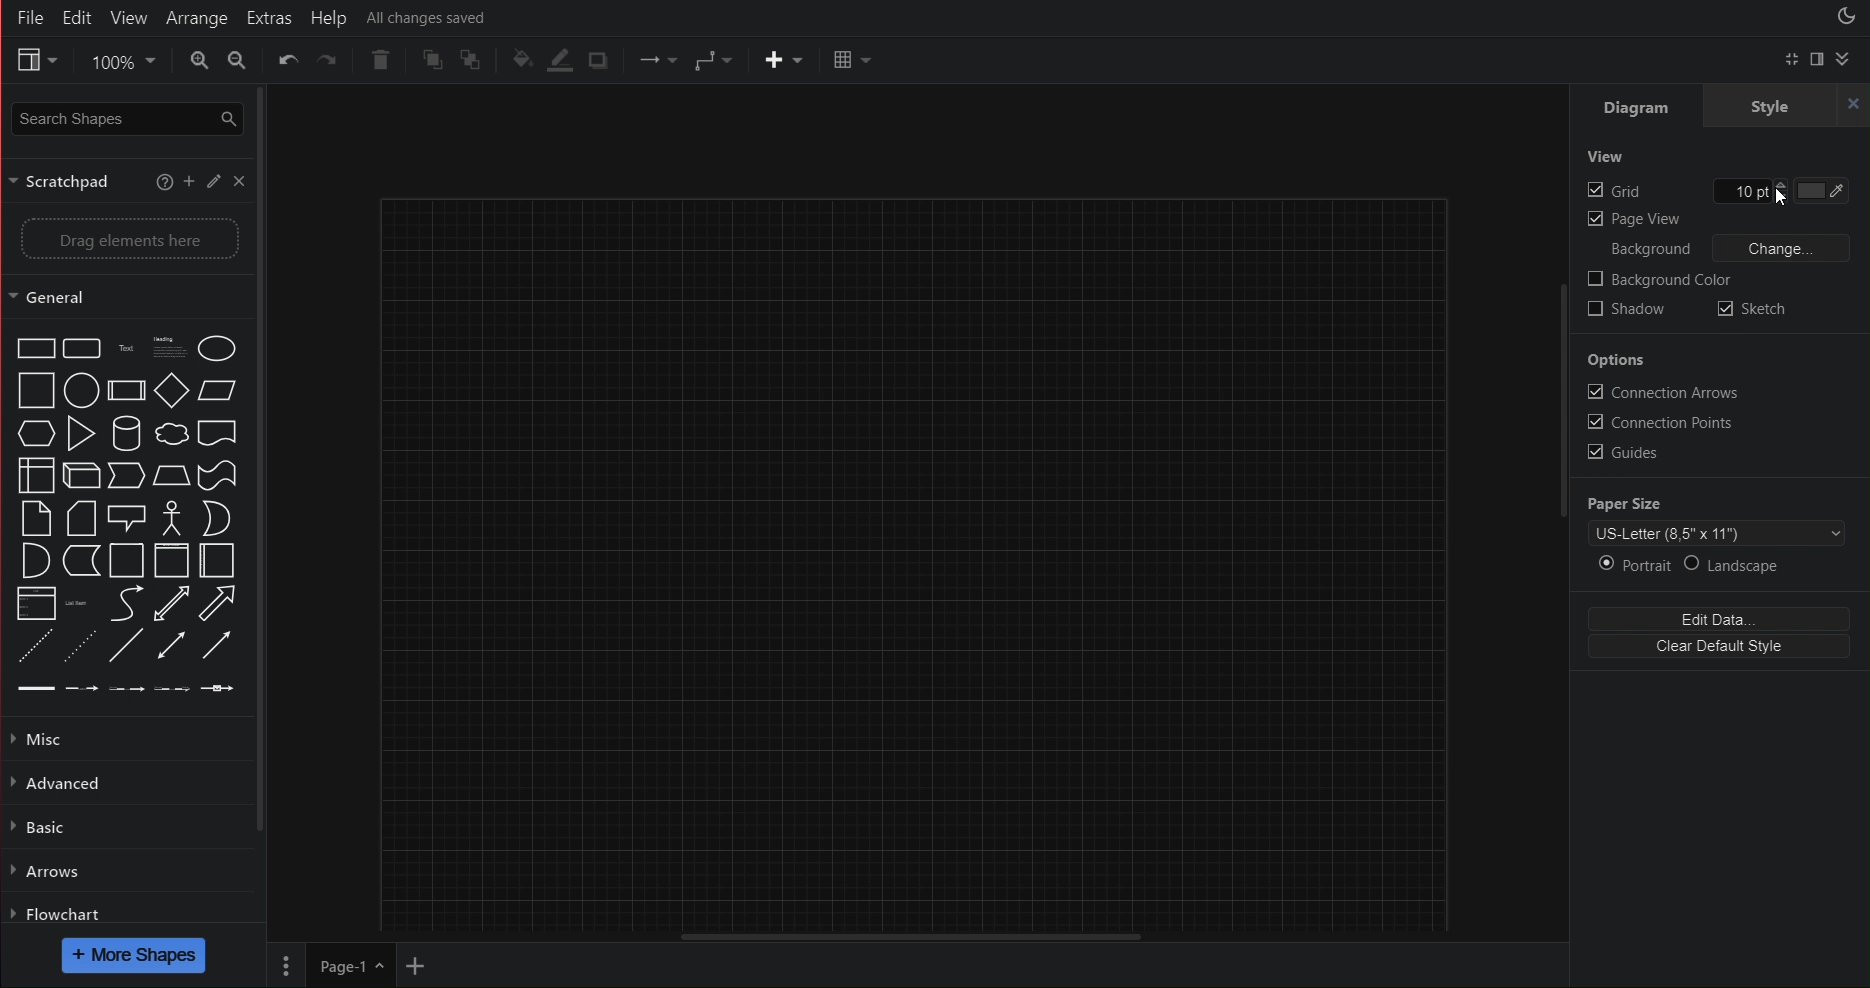 Image resolution: width=1870 pixels, height=988 pixels. What do you see at coordinates (80, 642) in the screenshot?
I see `dense dotted` at bounding box center [80, 642].